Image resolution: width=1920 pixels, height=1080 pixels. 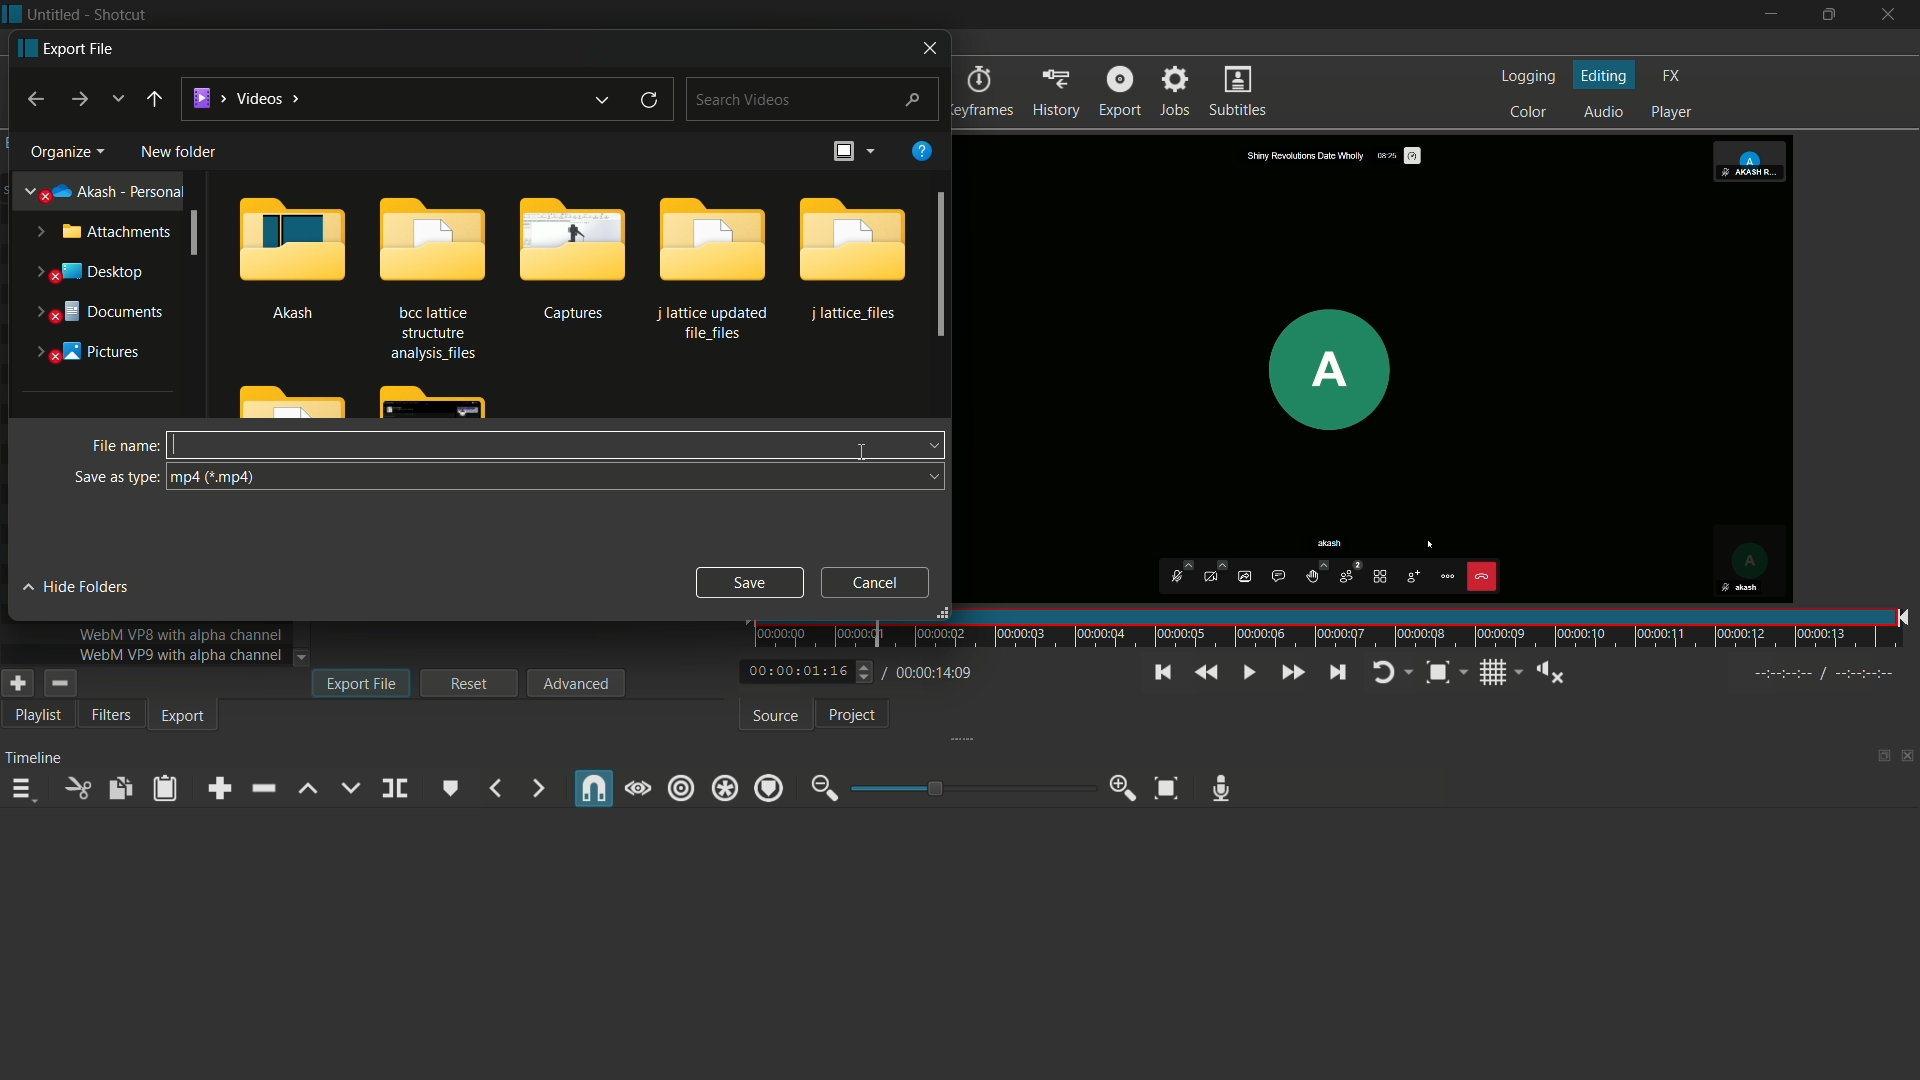 I want to click on desktop, so click(x=93, y=272).